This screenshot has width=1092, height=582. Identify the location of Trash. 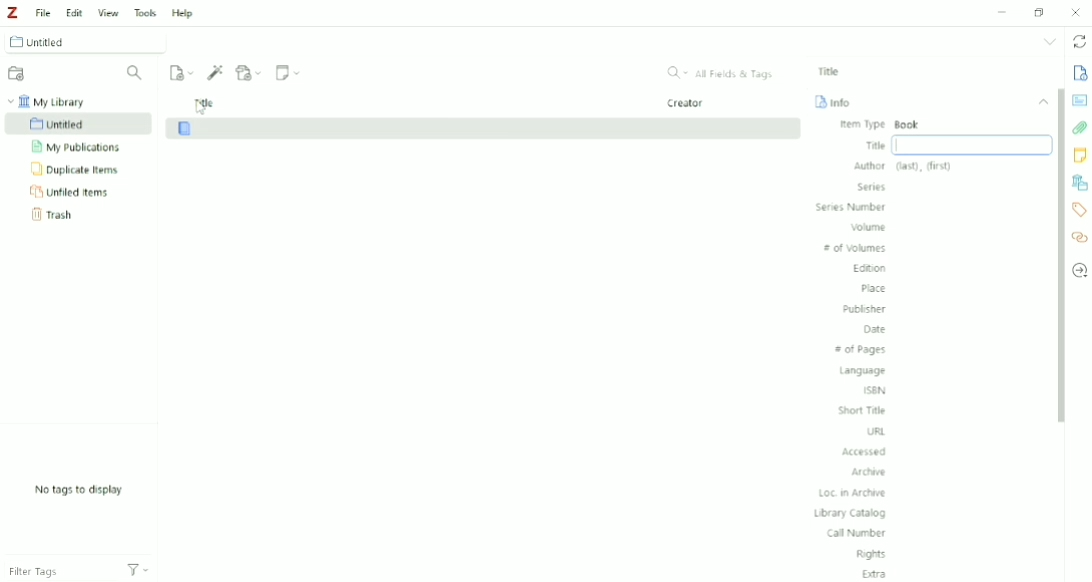
(61, 214).